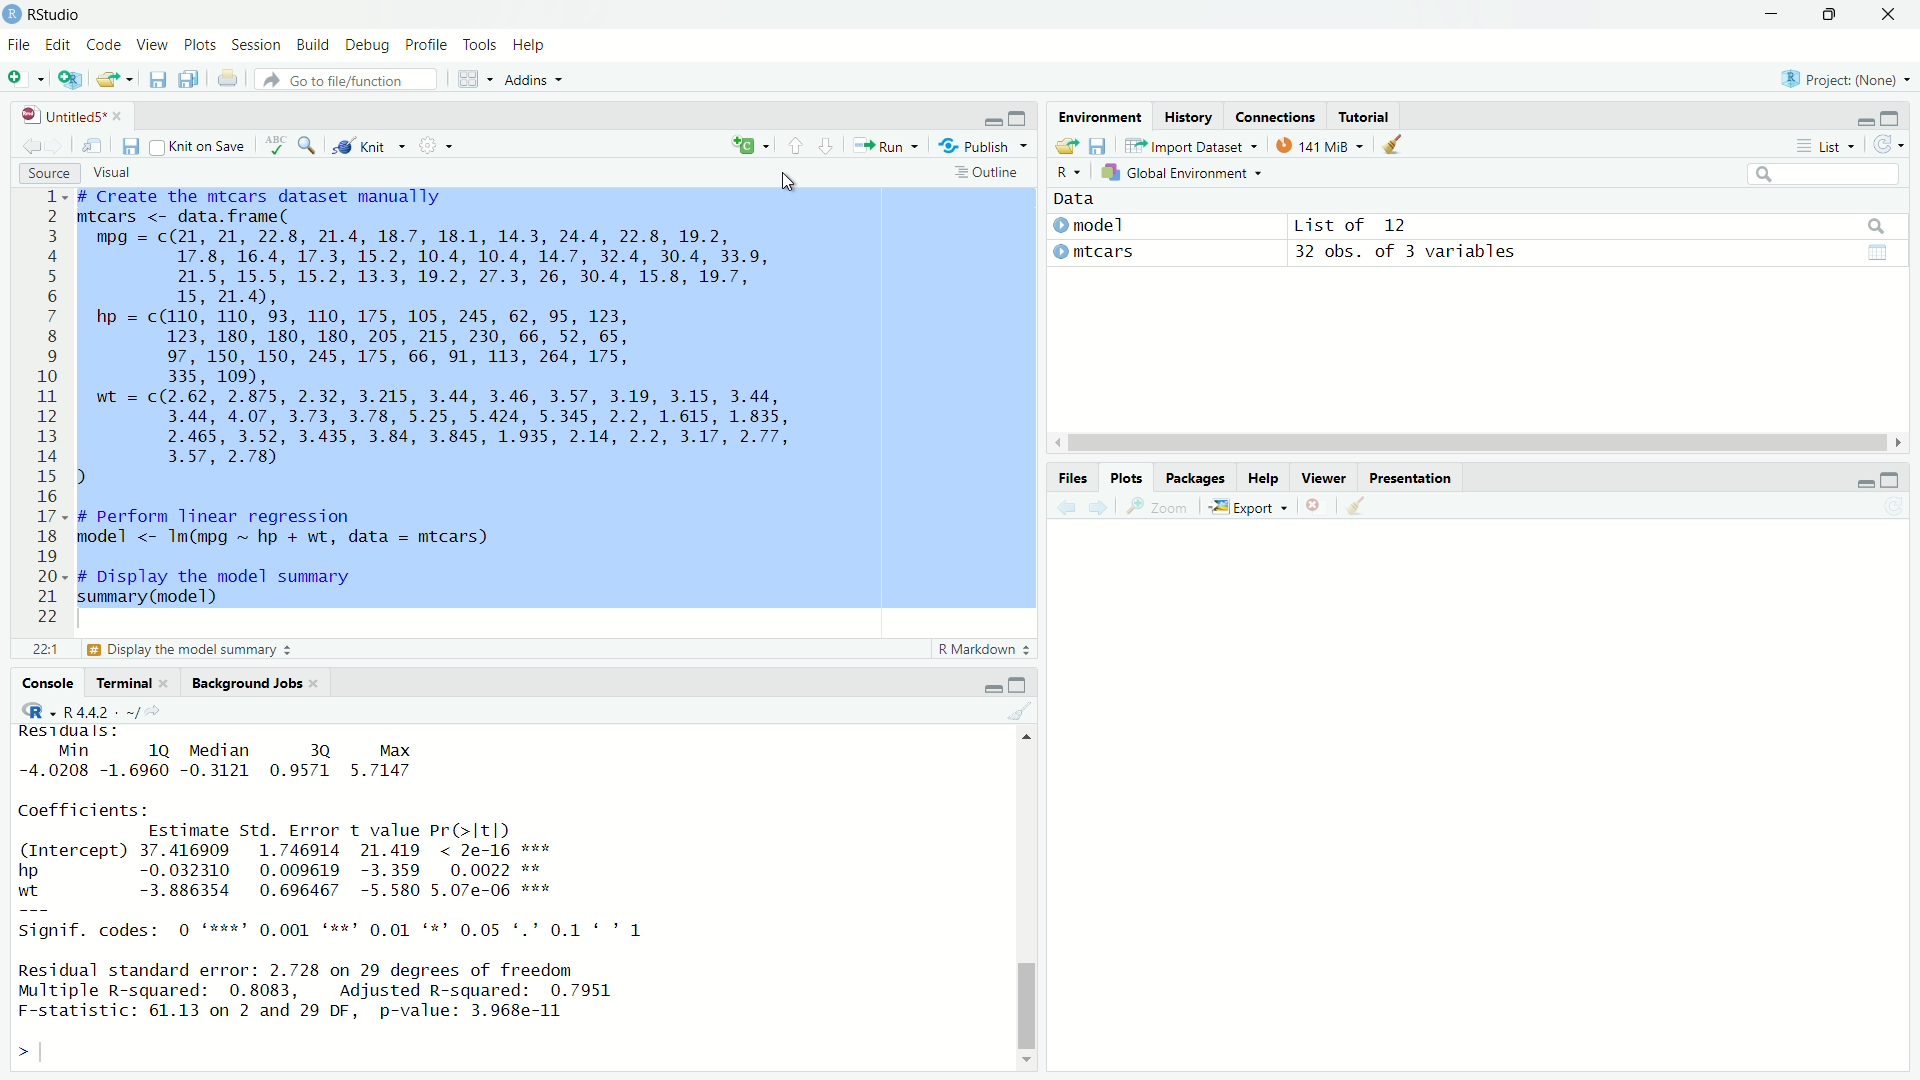 This screenshot has height=1080, width=1920. Describe the element at coordinates (47, 176) in the screenshot. I see `source` at that location.